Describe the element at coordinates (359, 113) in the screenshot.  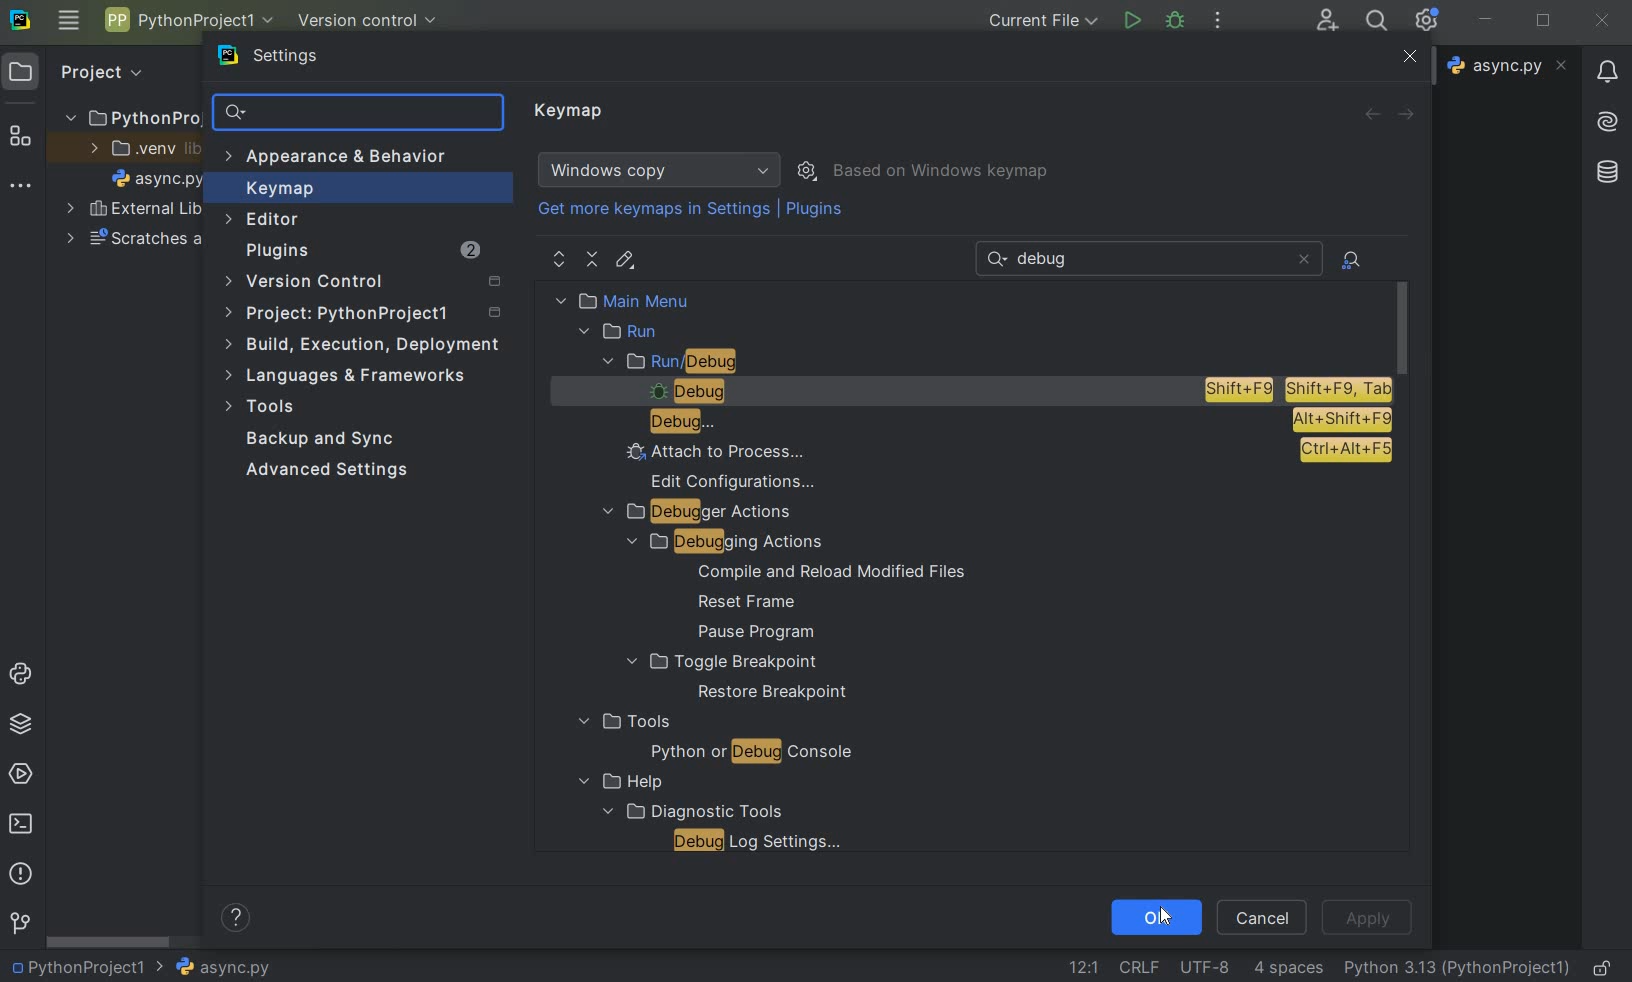
I see `search settings` at that location.